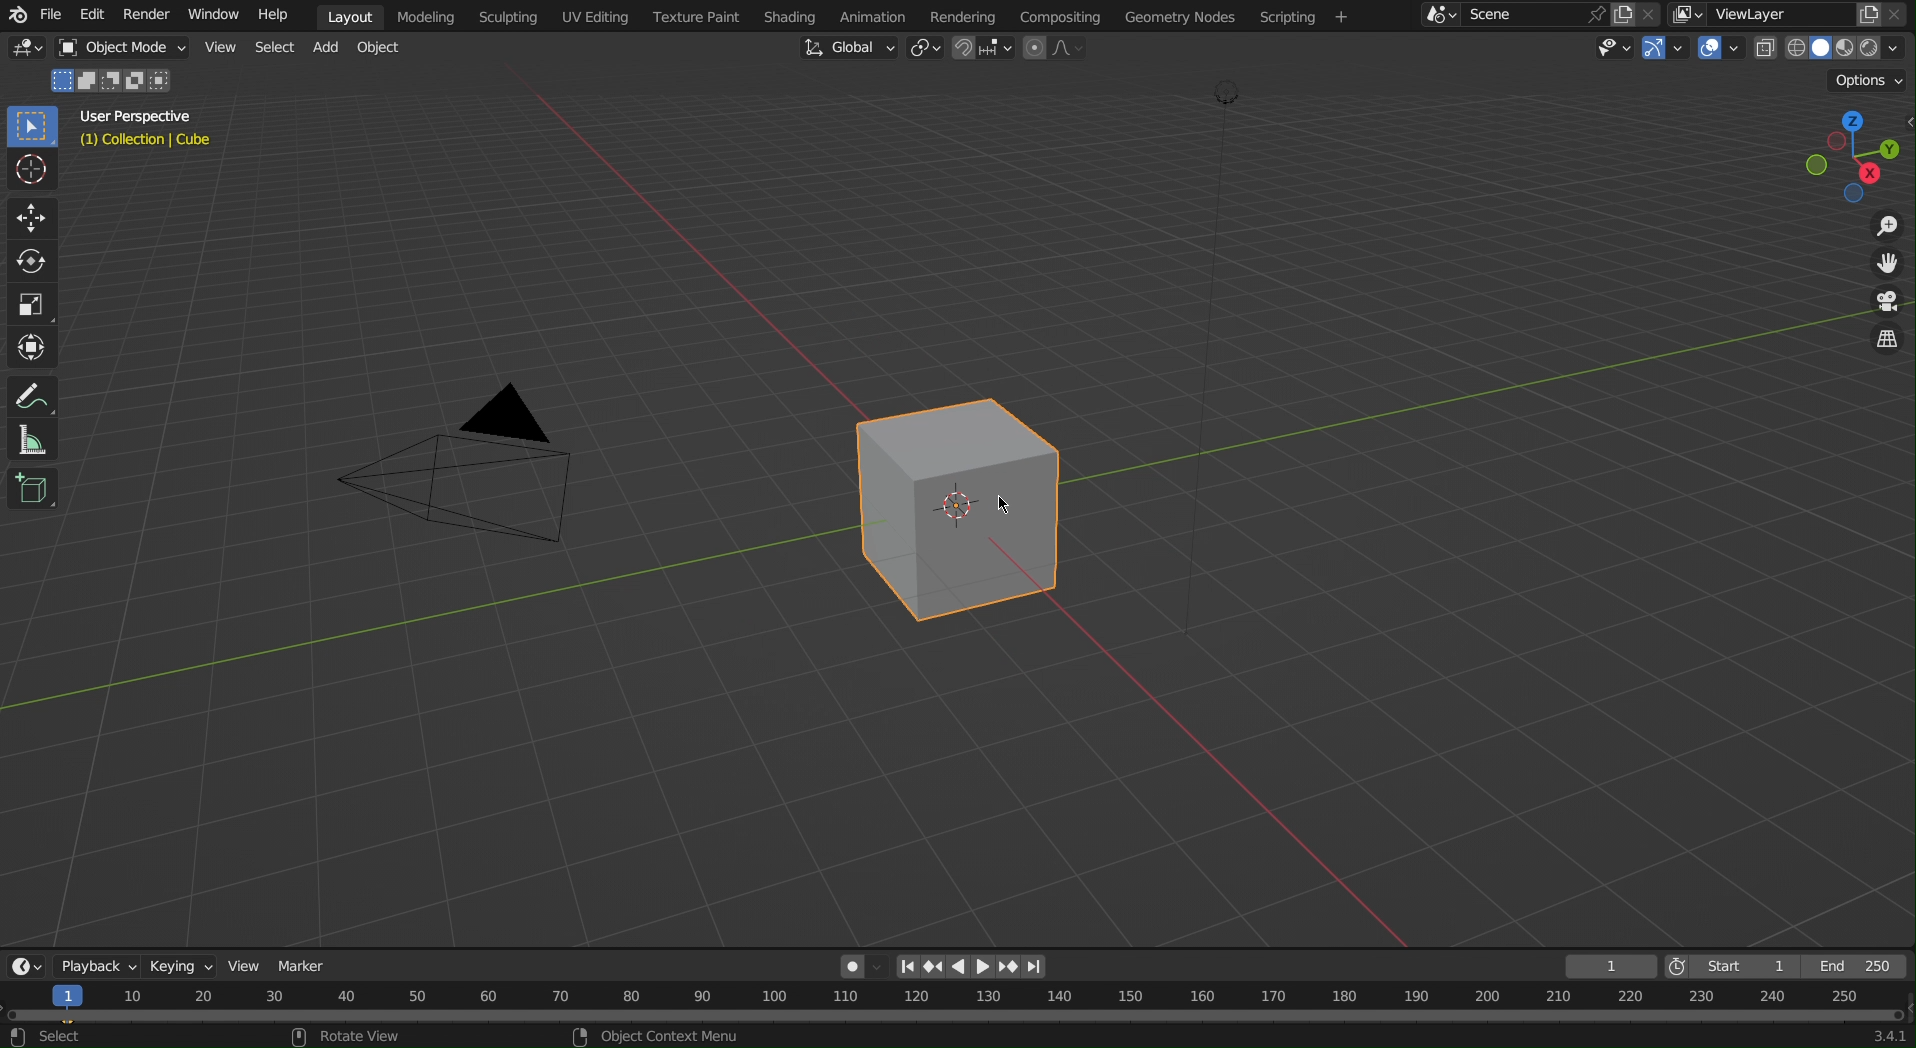 The height and width of the screenshot is (1048, 1916). What do you see at coordinates (1519, 15) in the screenshot?
I see `Scene` at bounding box center [1519, 15].